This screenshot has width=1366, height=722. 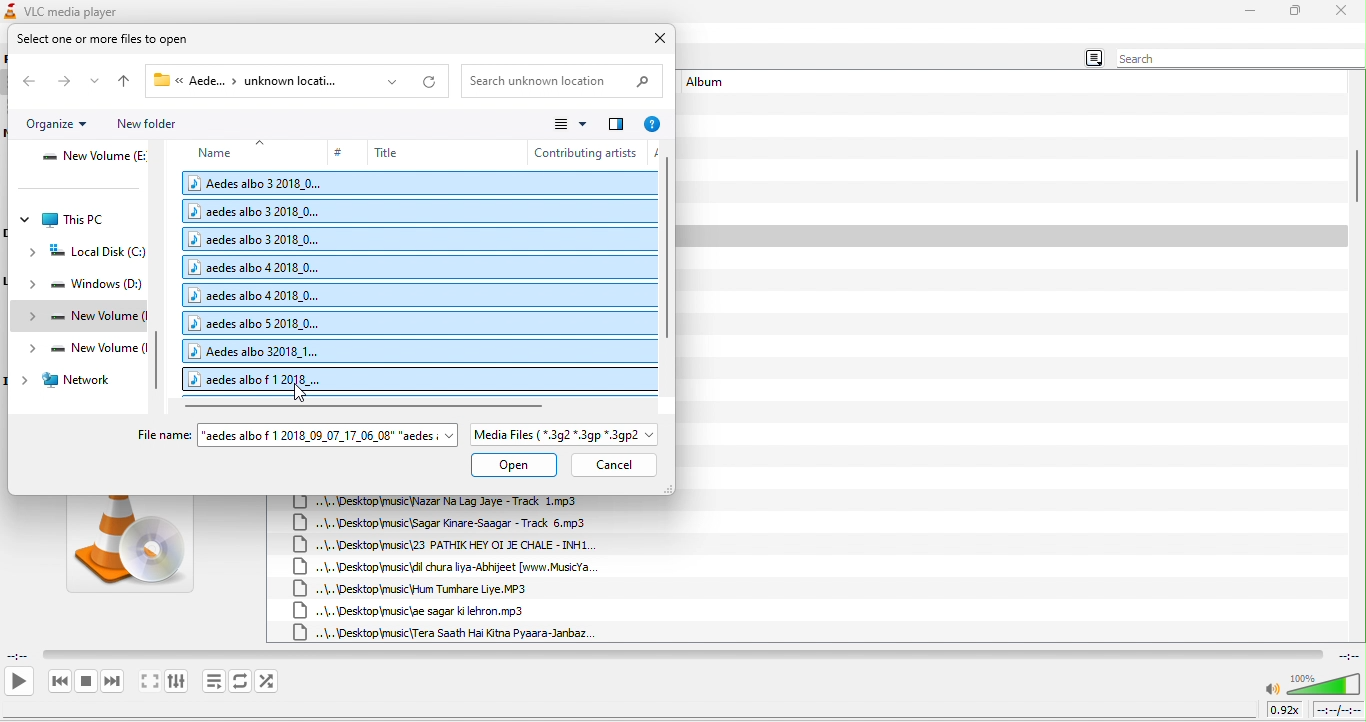 What do you see at coordinates (682, 654) in the screenshot?
I see `video playback` at bounding box center [682, 654].